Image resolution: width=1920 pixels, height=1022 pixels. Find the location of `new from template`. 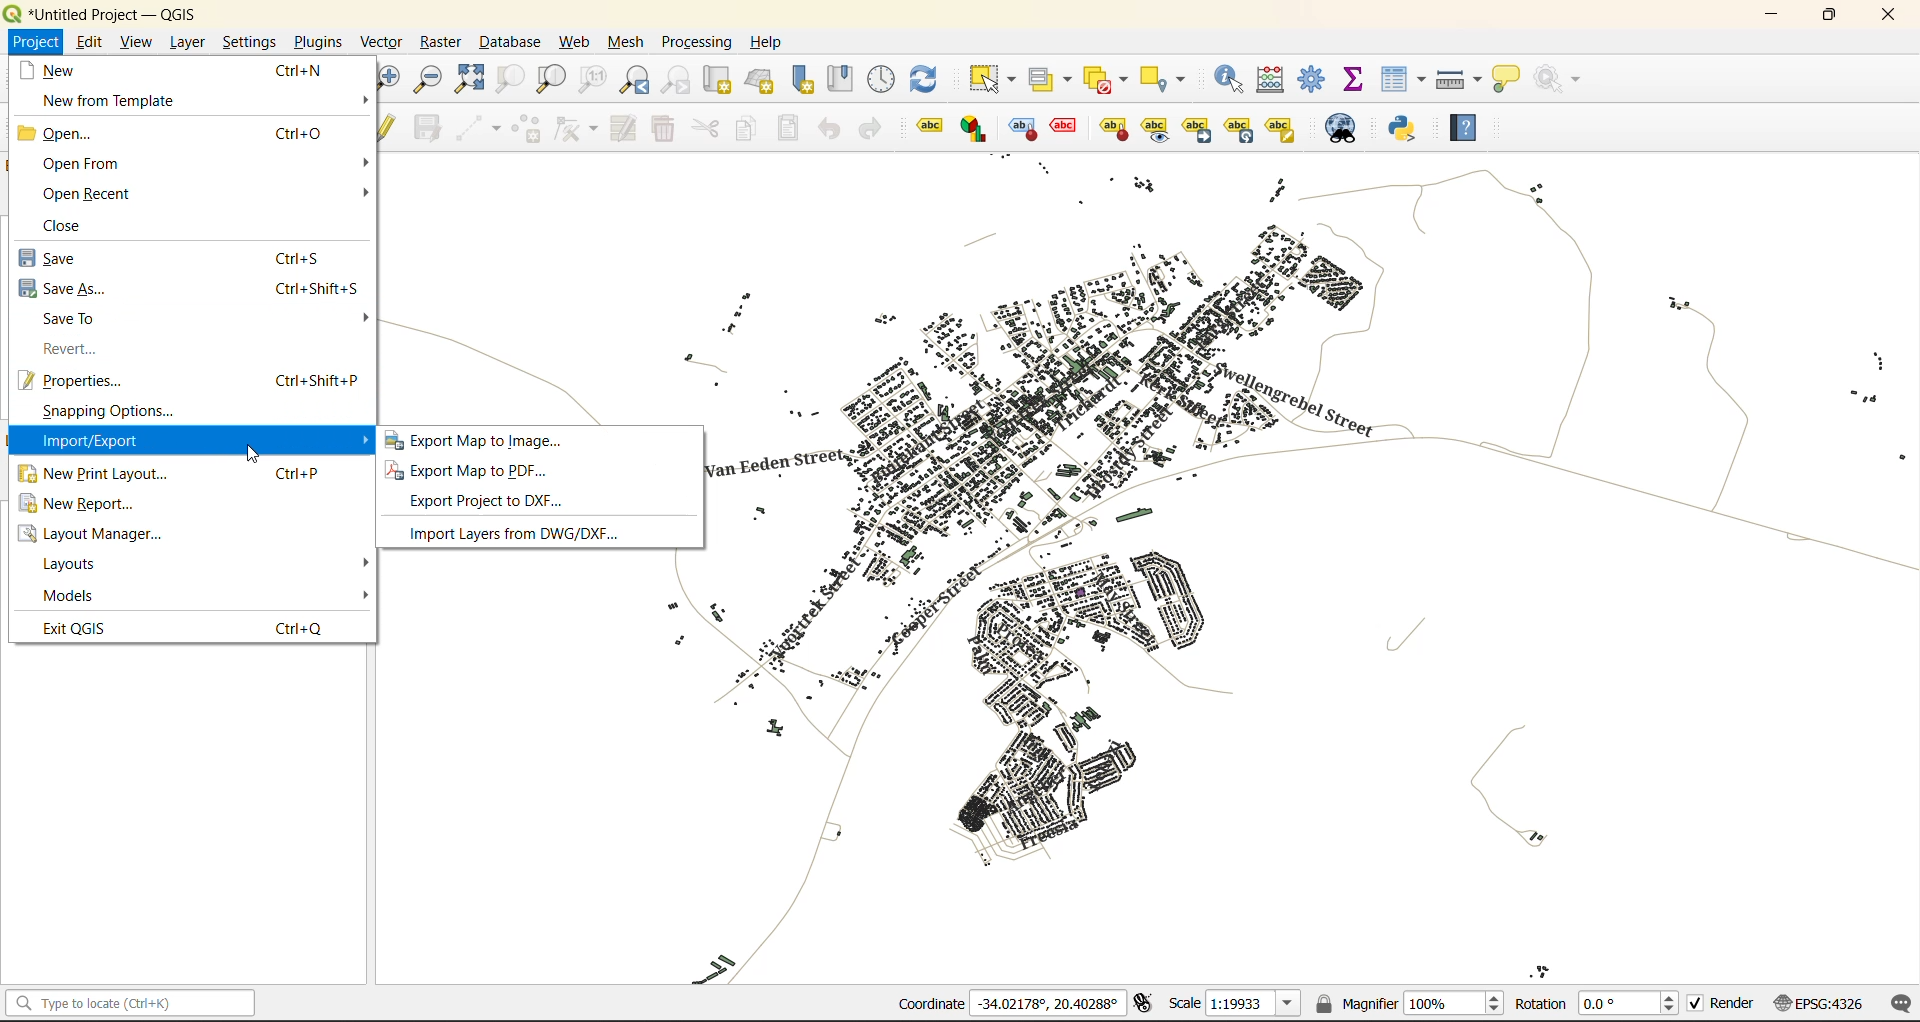

new from template is located at coordinates (109, 101).